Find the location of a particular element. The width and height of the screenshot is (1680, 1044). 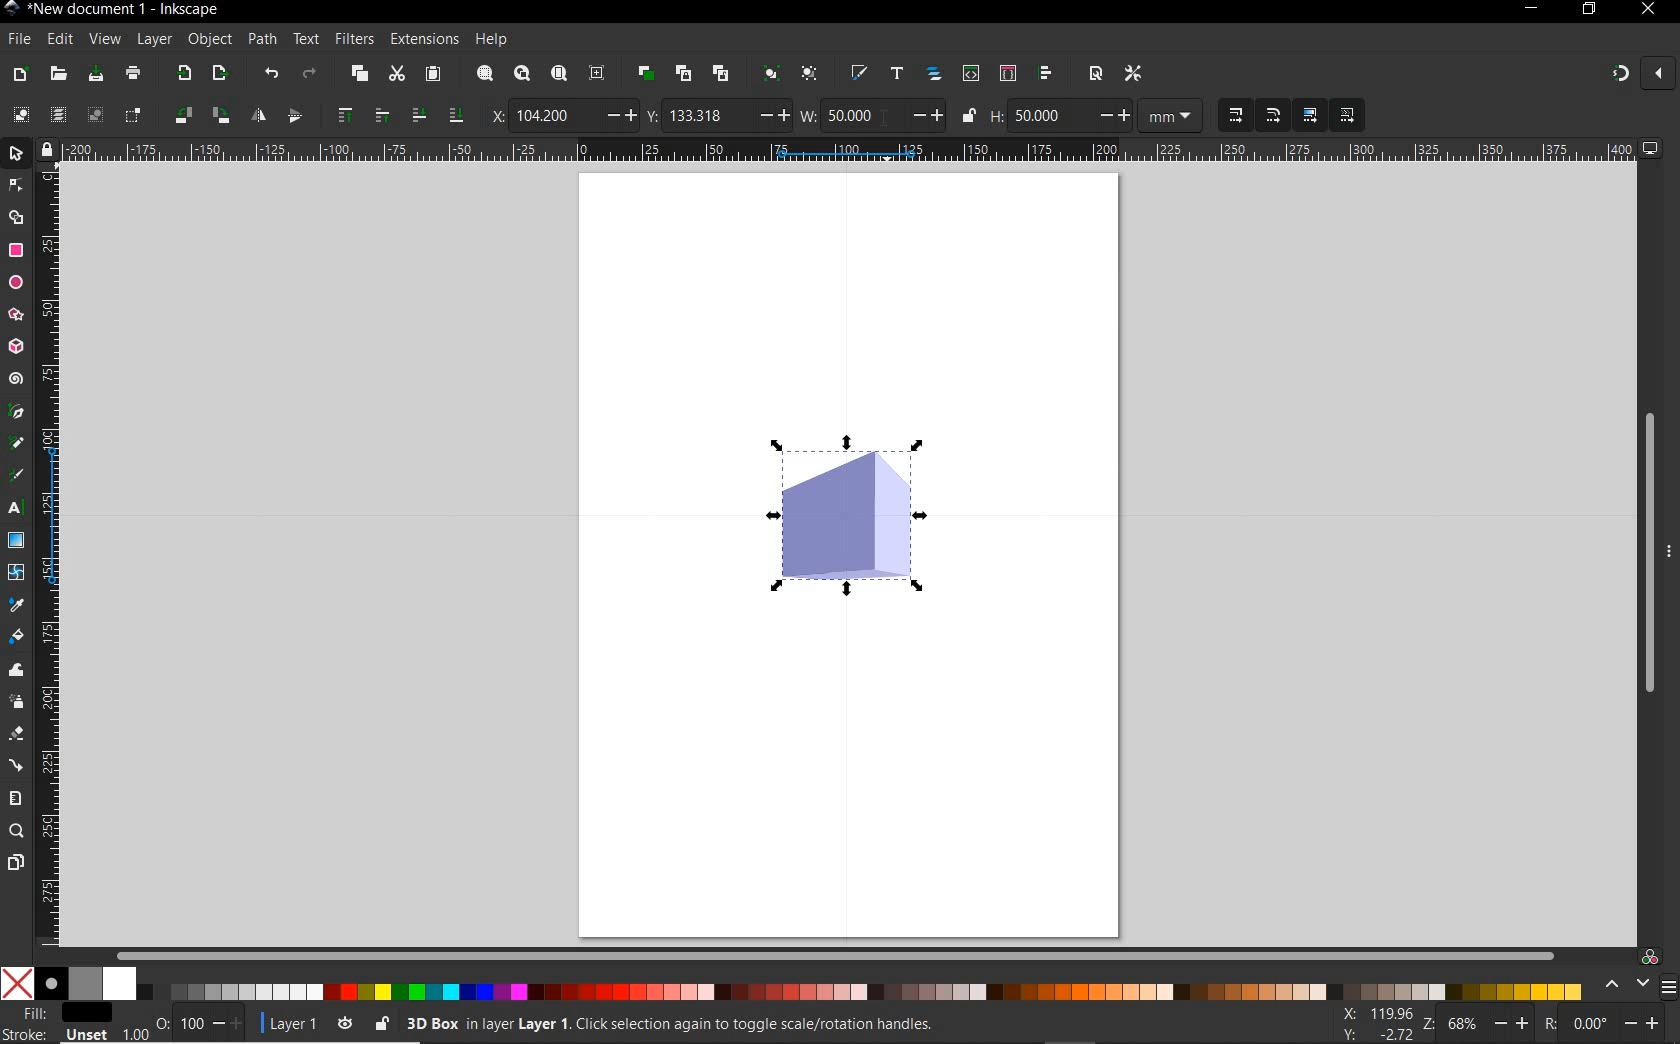

node tool is located at coordinates (16, 186).